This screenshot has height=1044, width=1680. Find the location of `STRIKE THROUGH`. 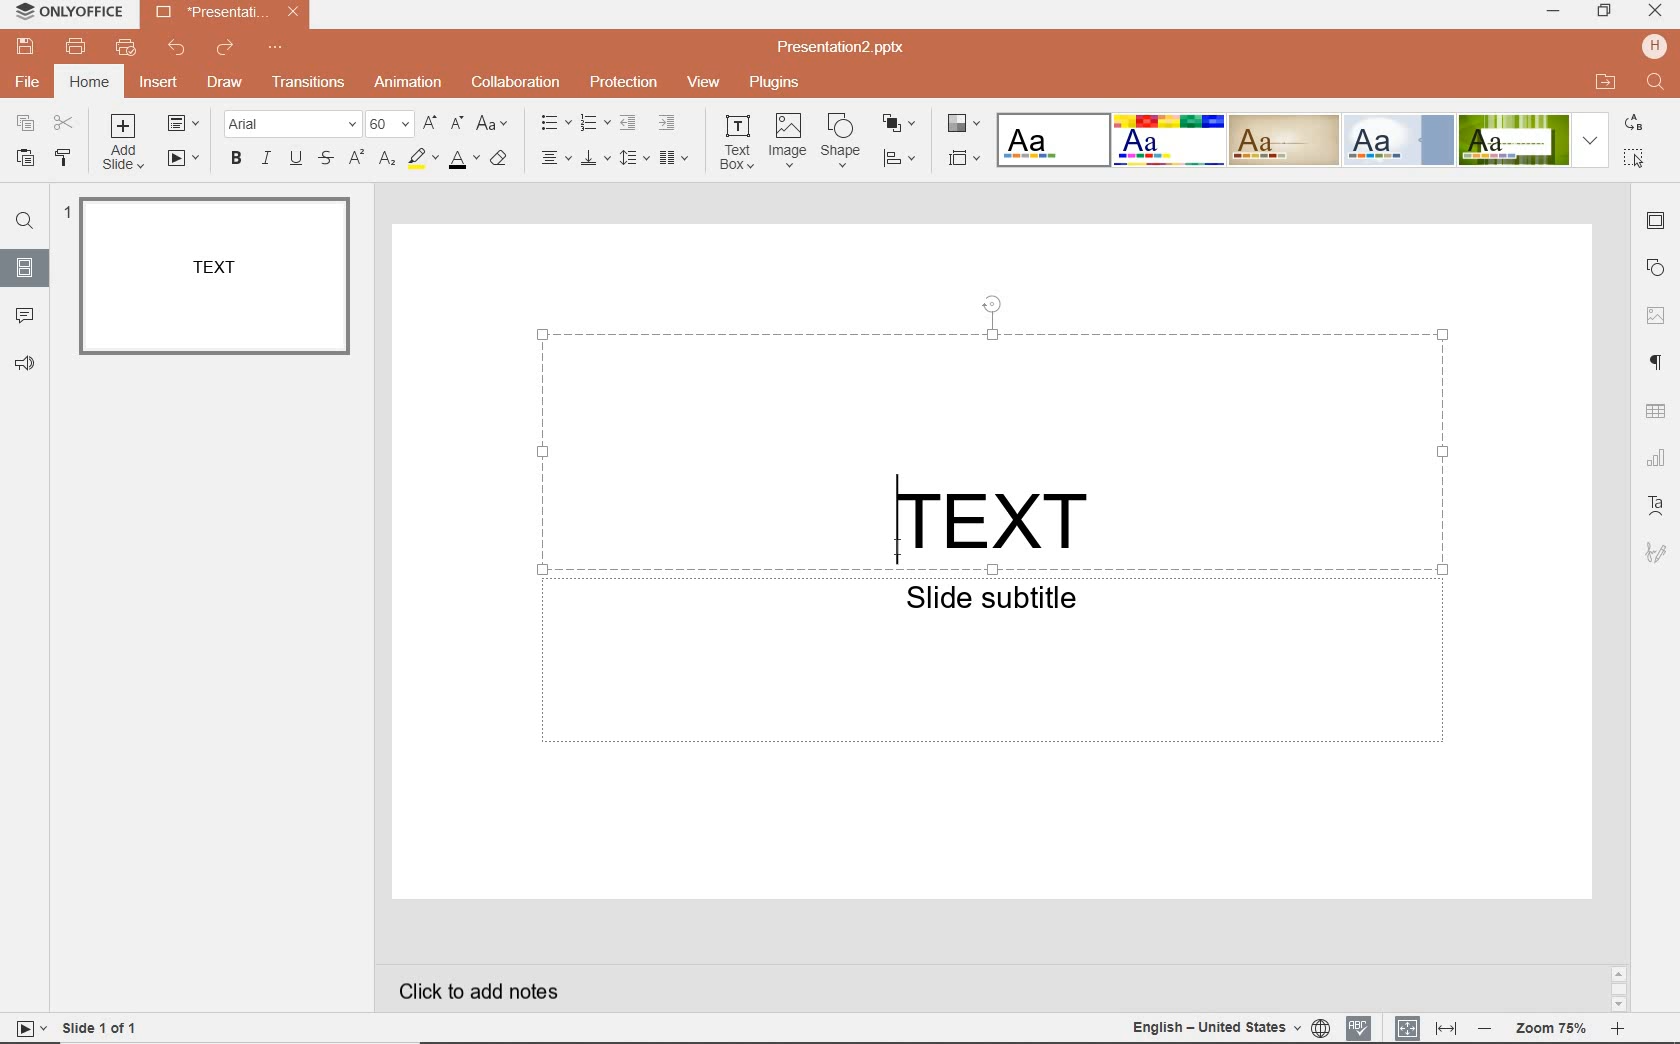

STRIKE THROUGH is located at coordinates (329, 158).